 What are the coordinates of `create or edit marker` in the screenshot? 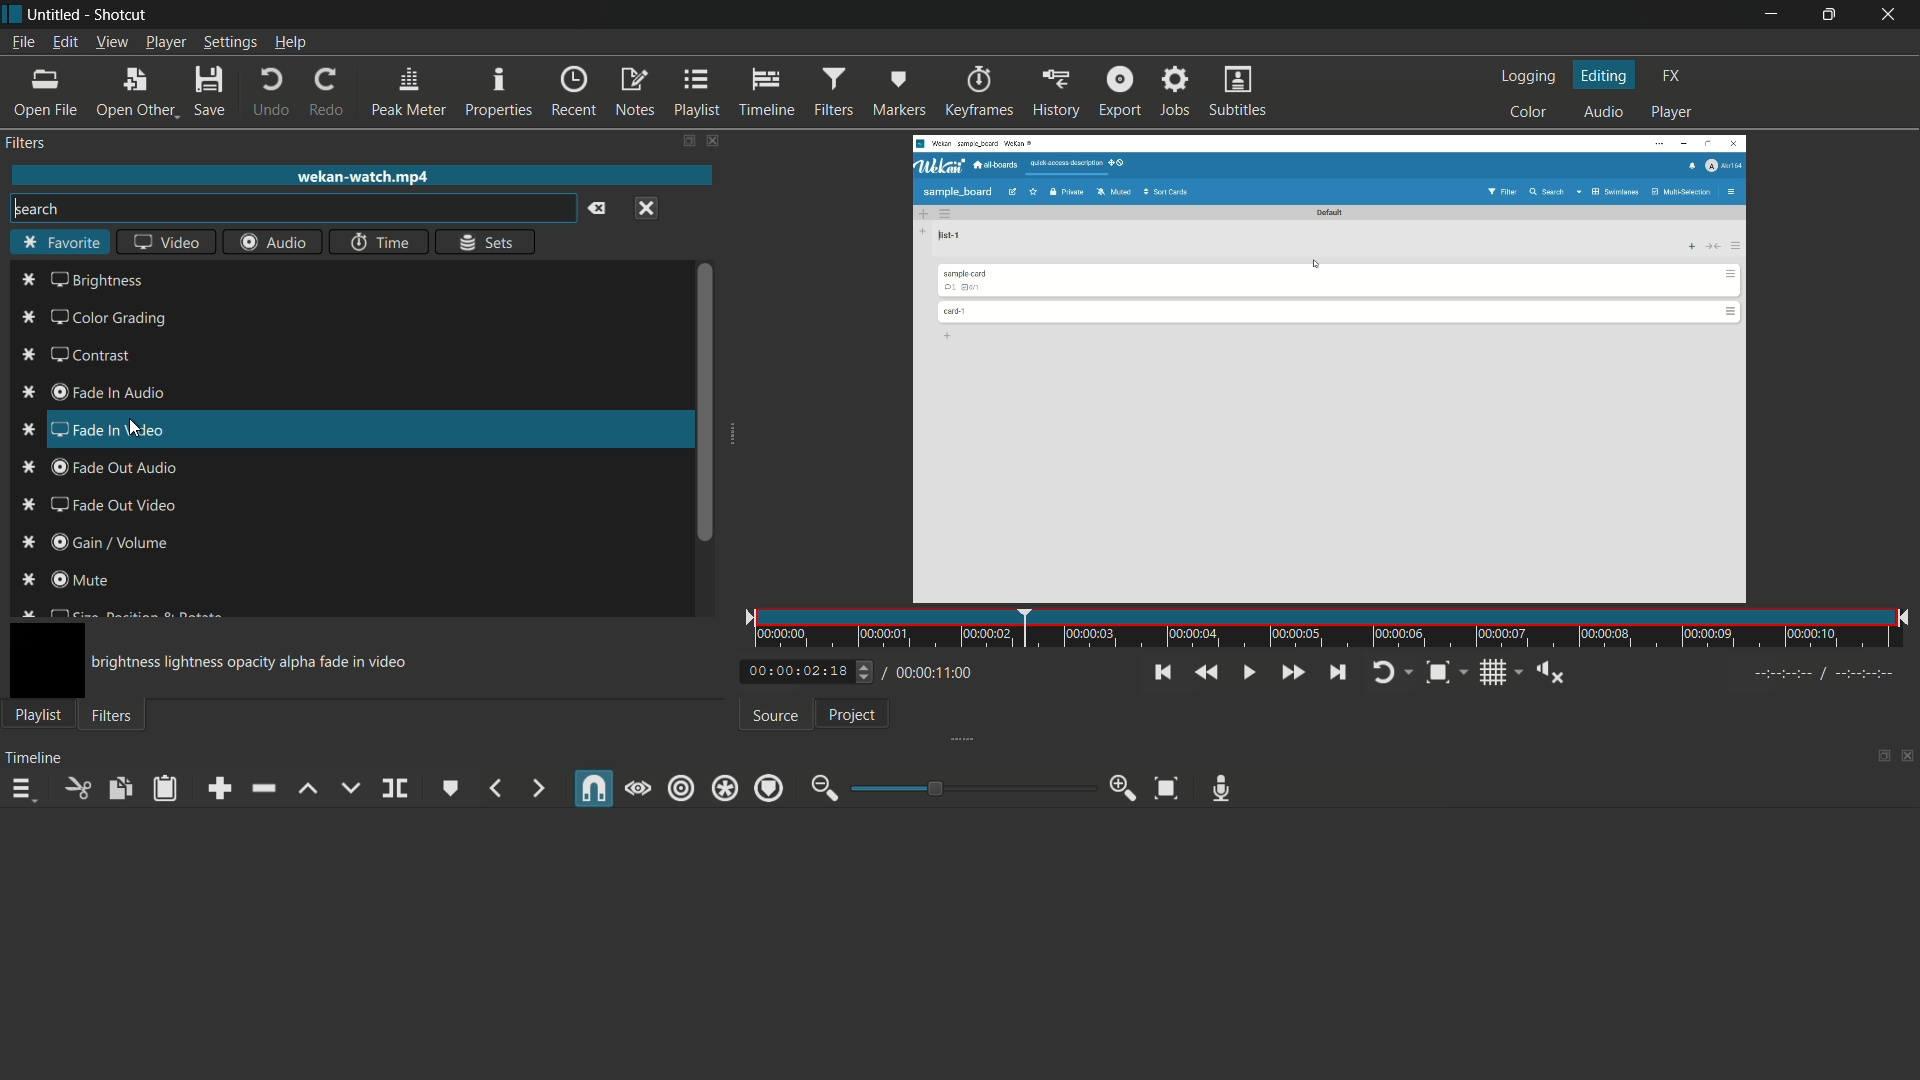 It's located at (451, 789).